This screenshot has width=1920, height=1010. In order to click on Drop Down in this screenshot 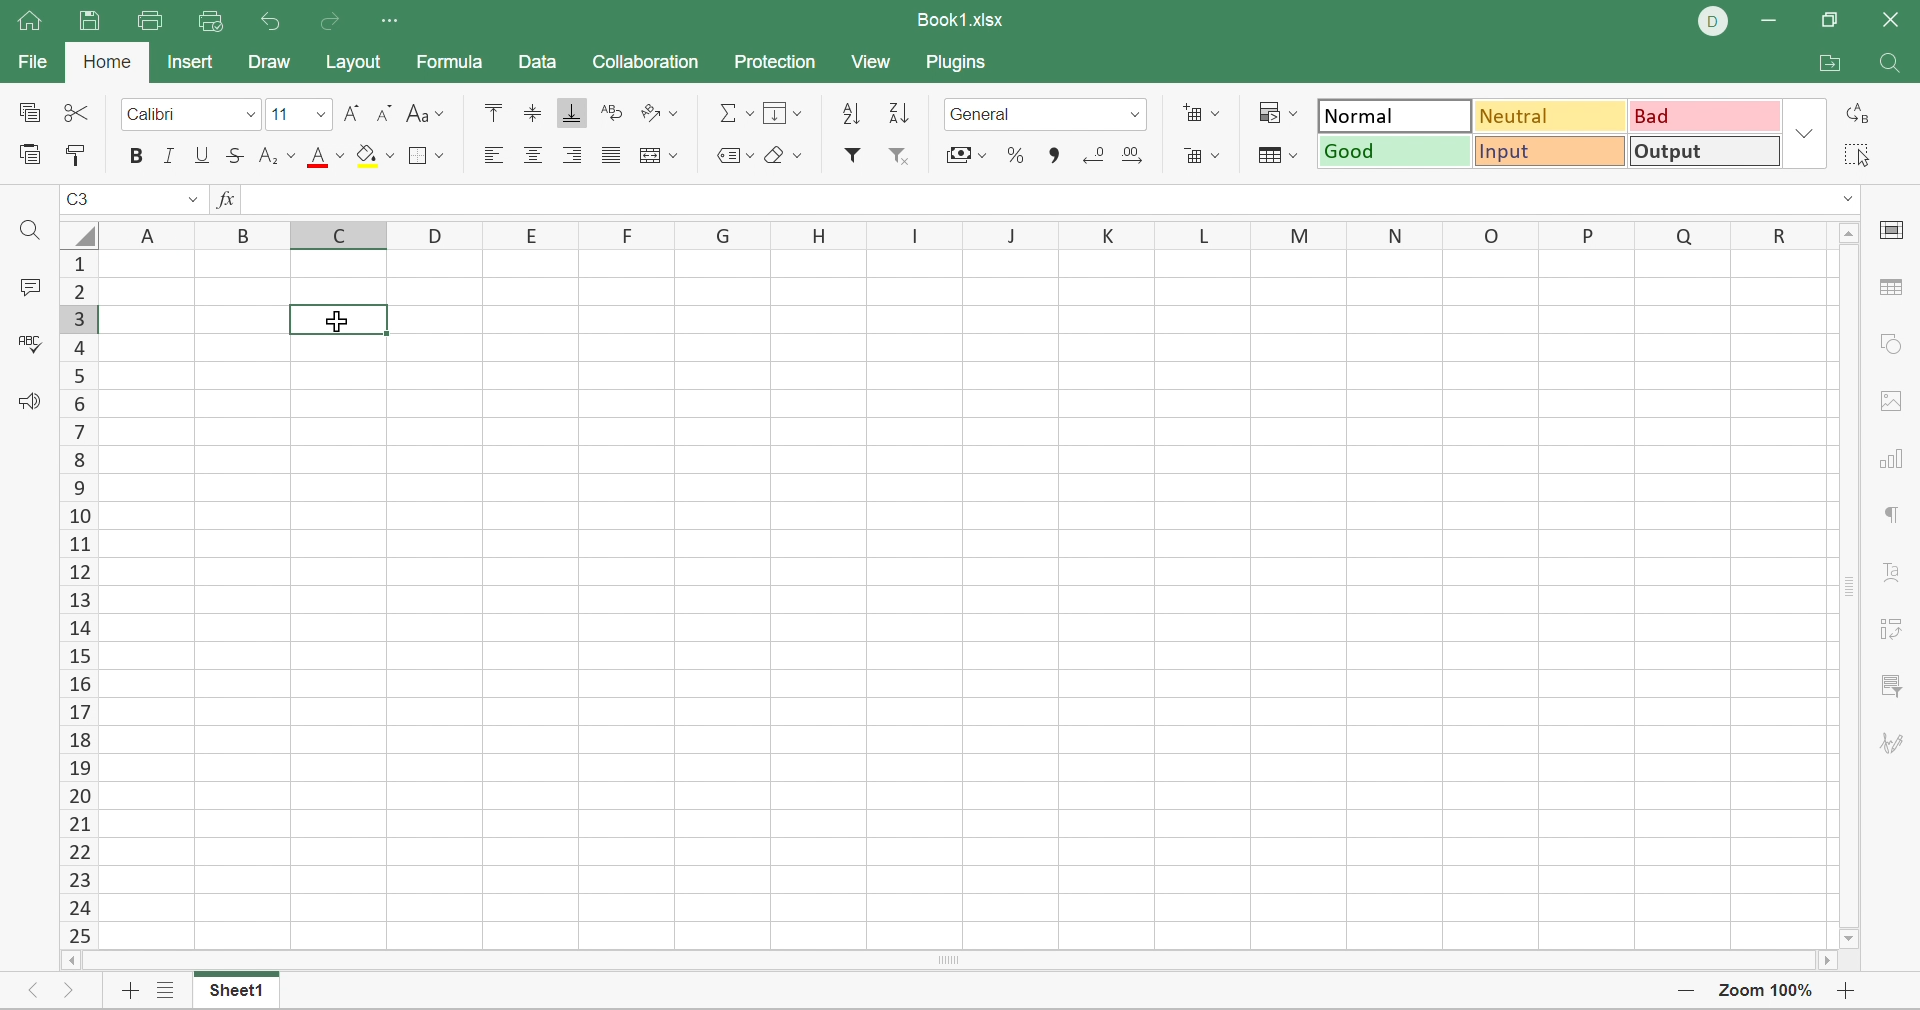, I will do `click(1843, 197)`.